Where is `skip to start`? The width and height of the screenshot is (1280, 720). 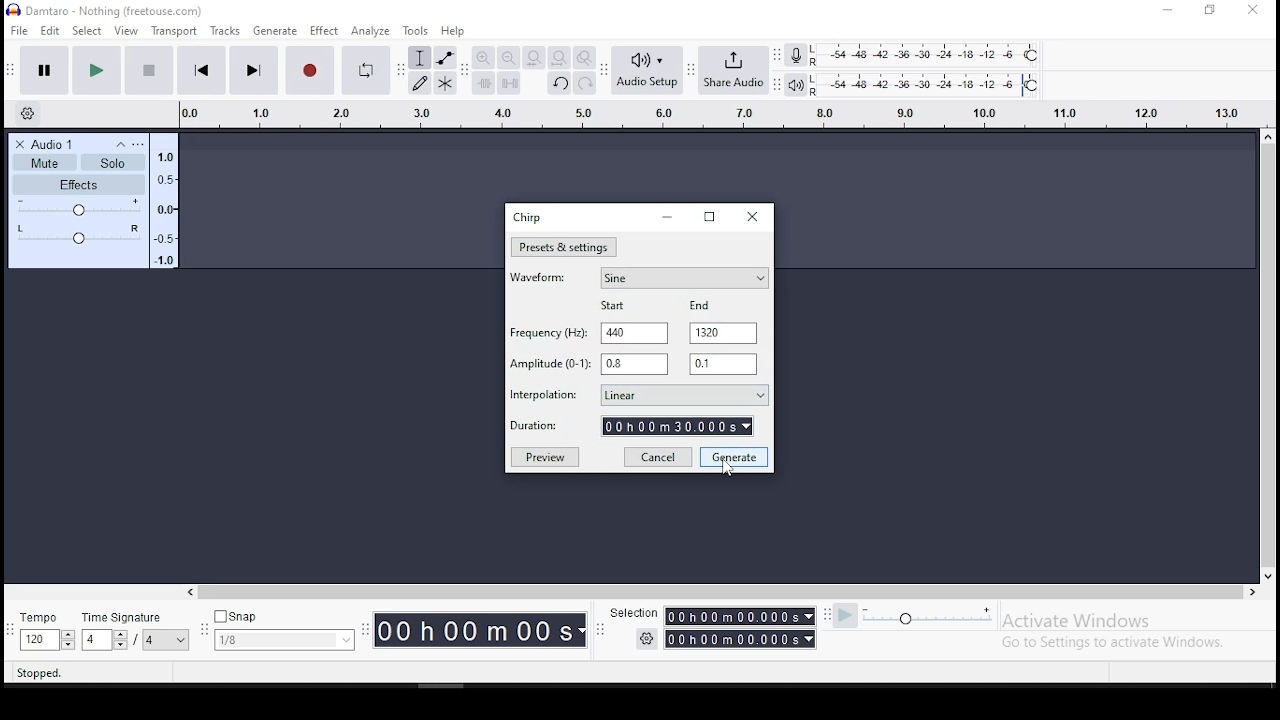 skip to start is located at coordinates (201, 69).